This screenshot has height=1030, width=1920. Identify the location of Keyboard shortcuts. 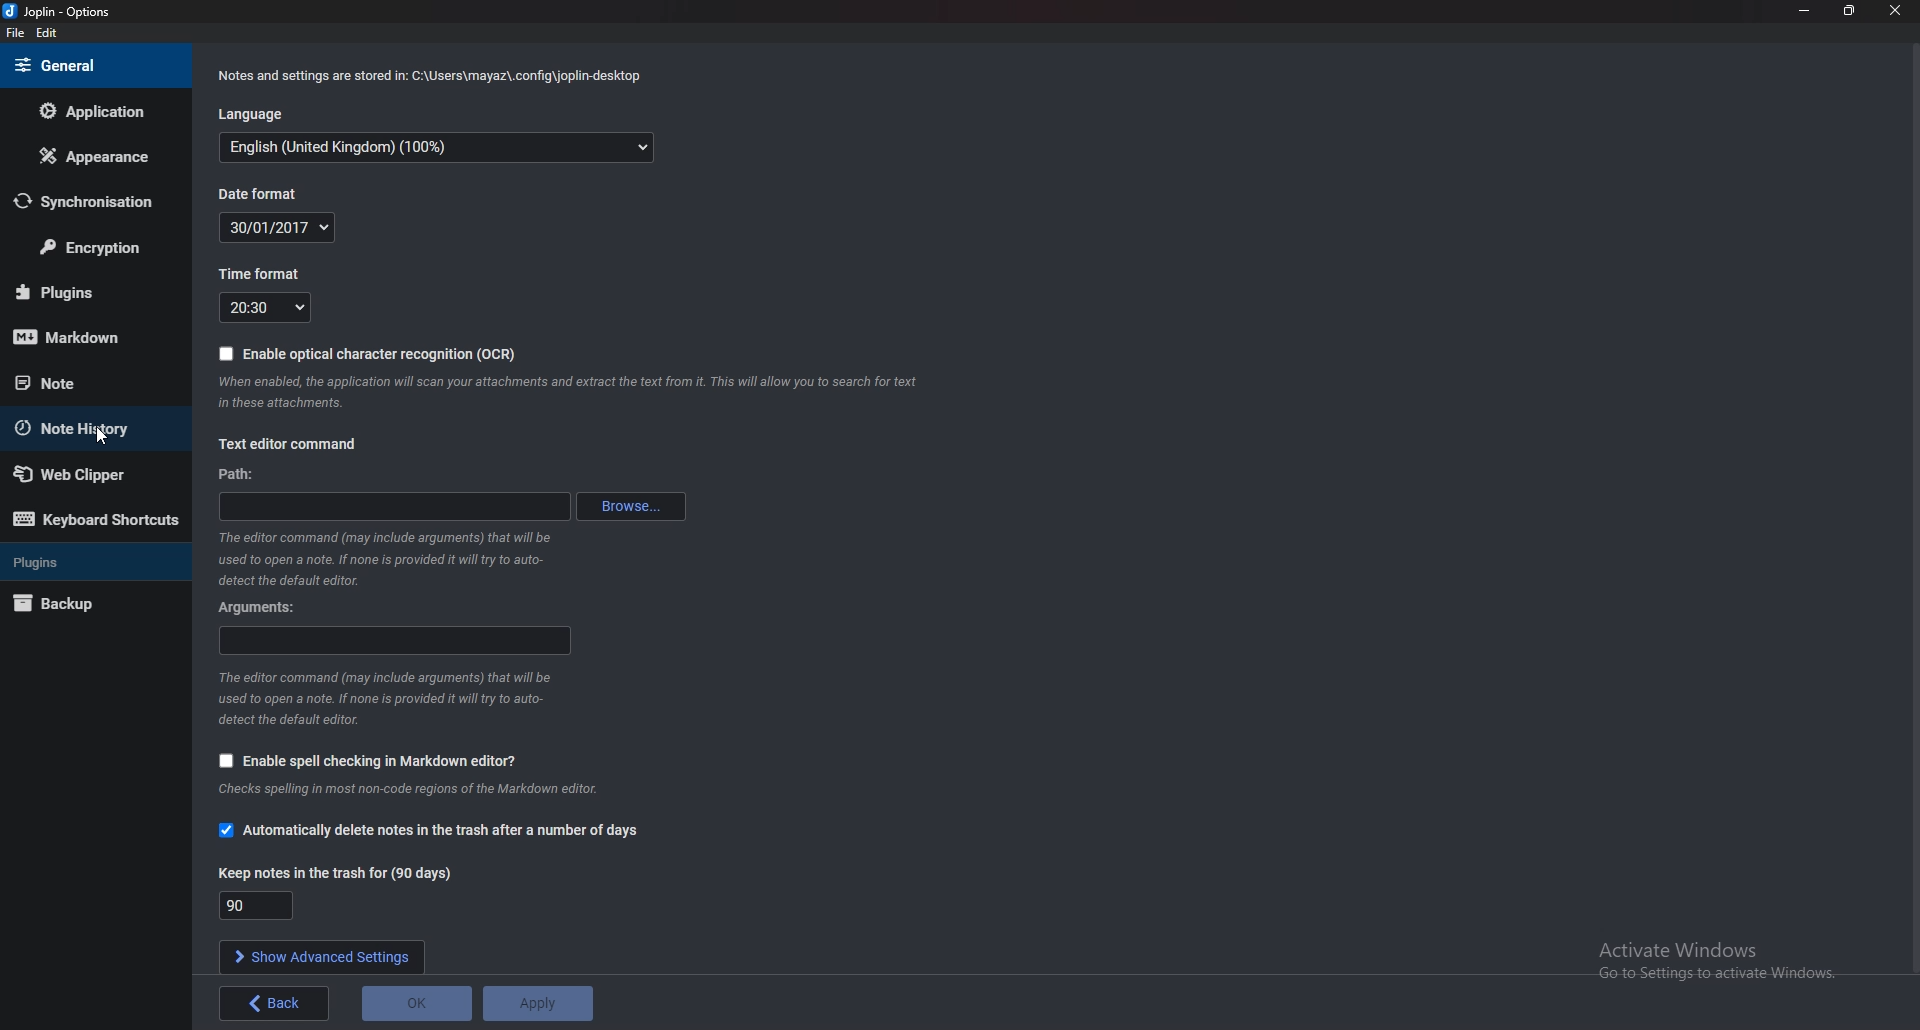
(97, 518).